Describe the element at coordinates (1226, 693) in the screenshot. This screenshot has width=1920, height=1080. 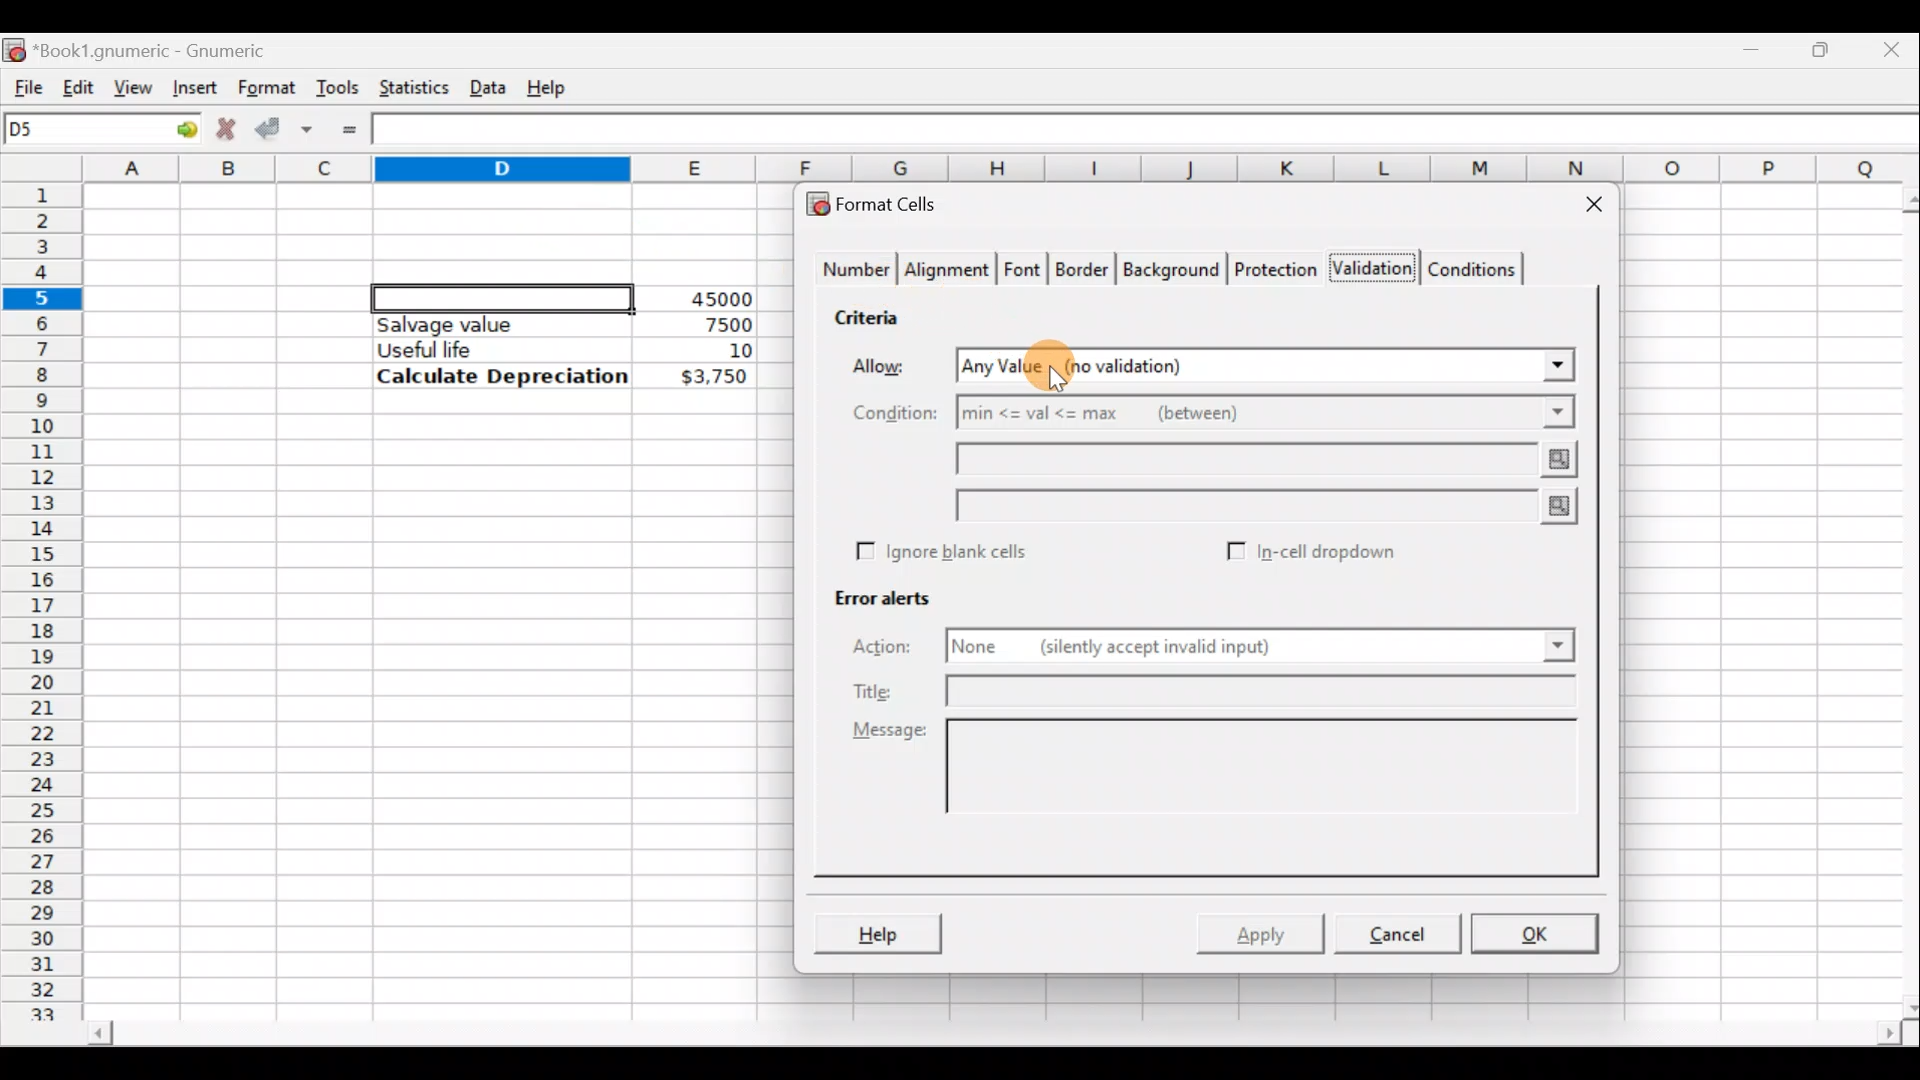
I see `Title` at that location.